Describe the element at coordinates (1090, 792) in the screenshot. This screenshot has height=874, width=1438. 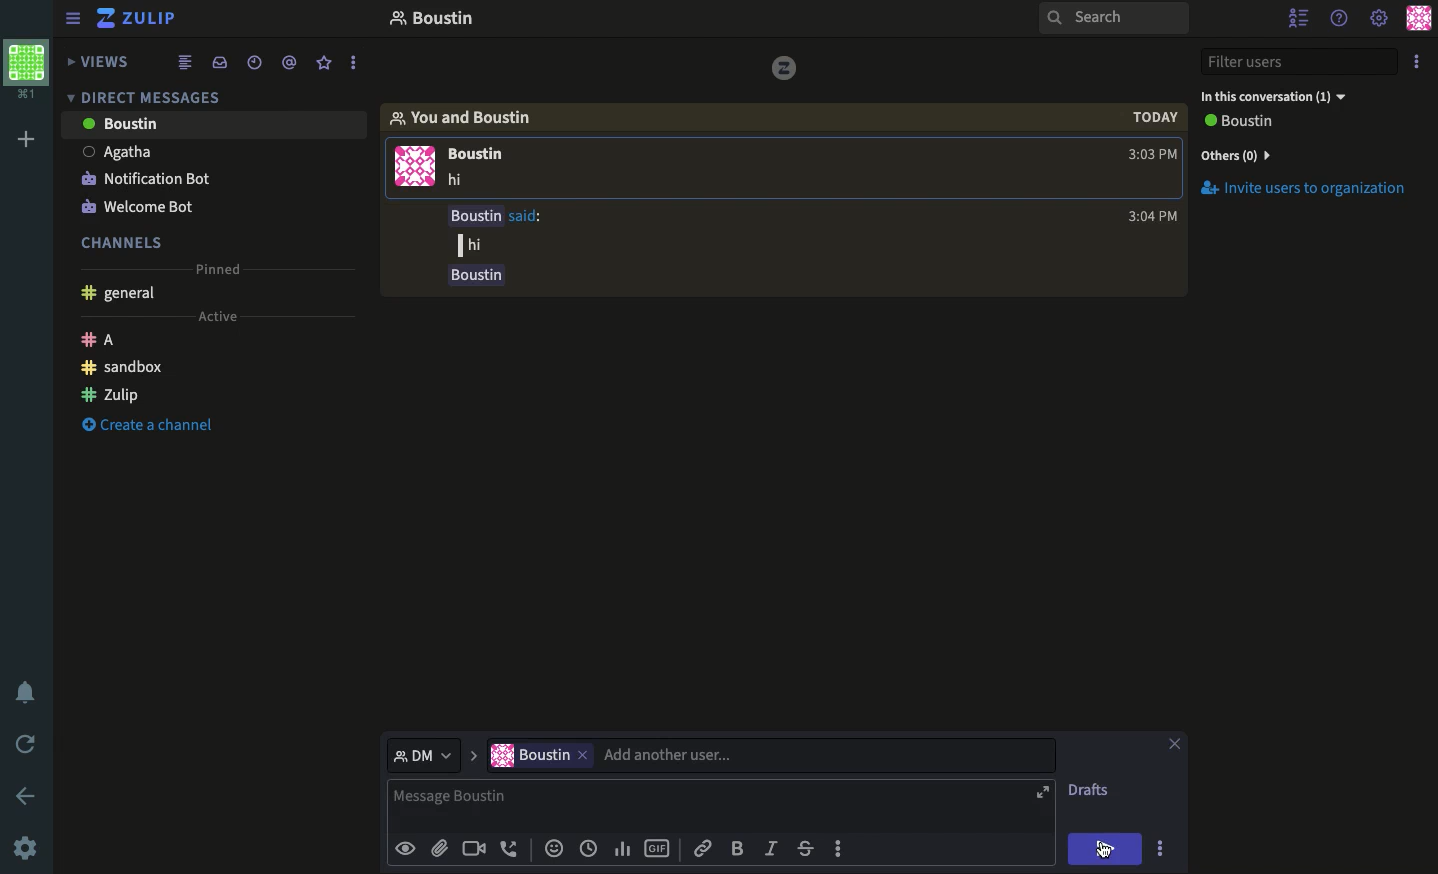
I see `drafts` at that location.